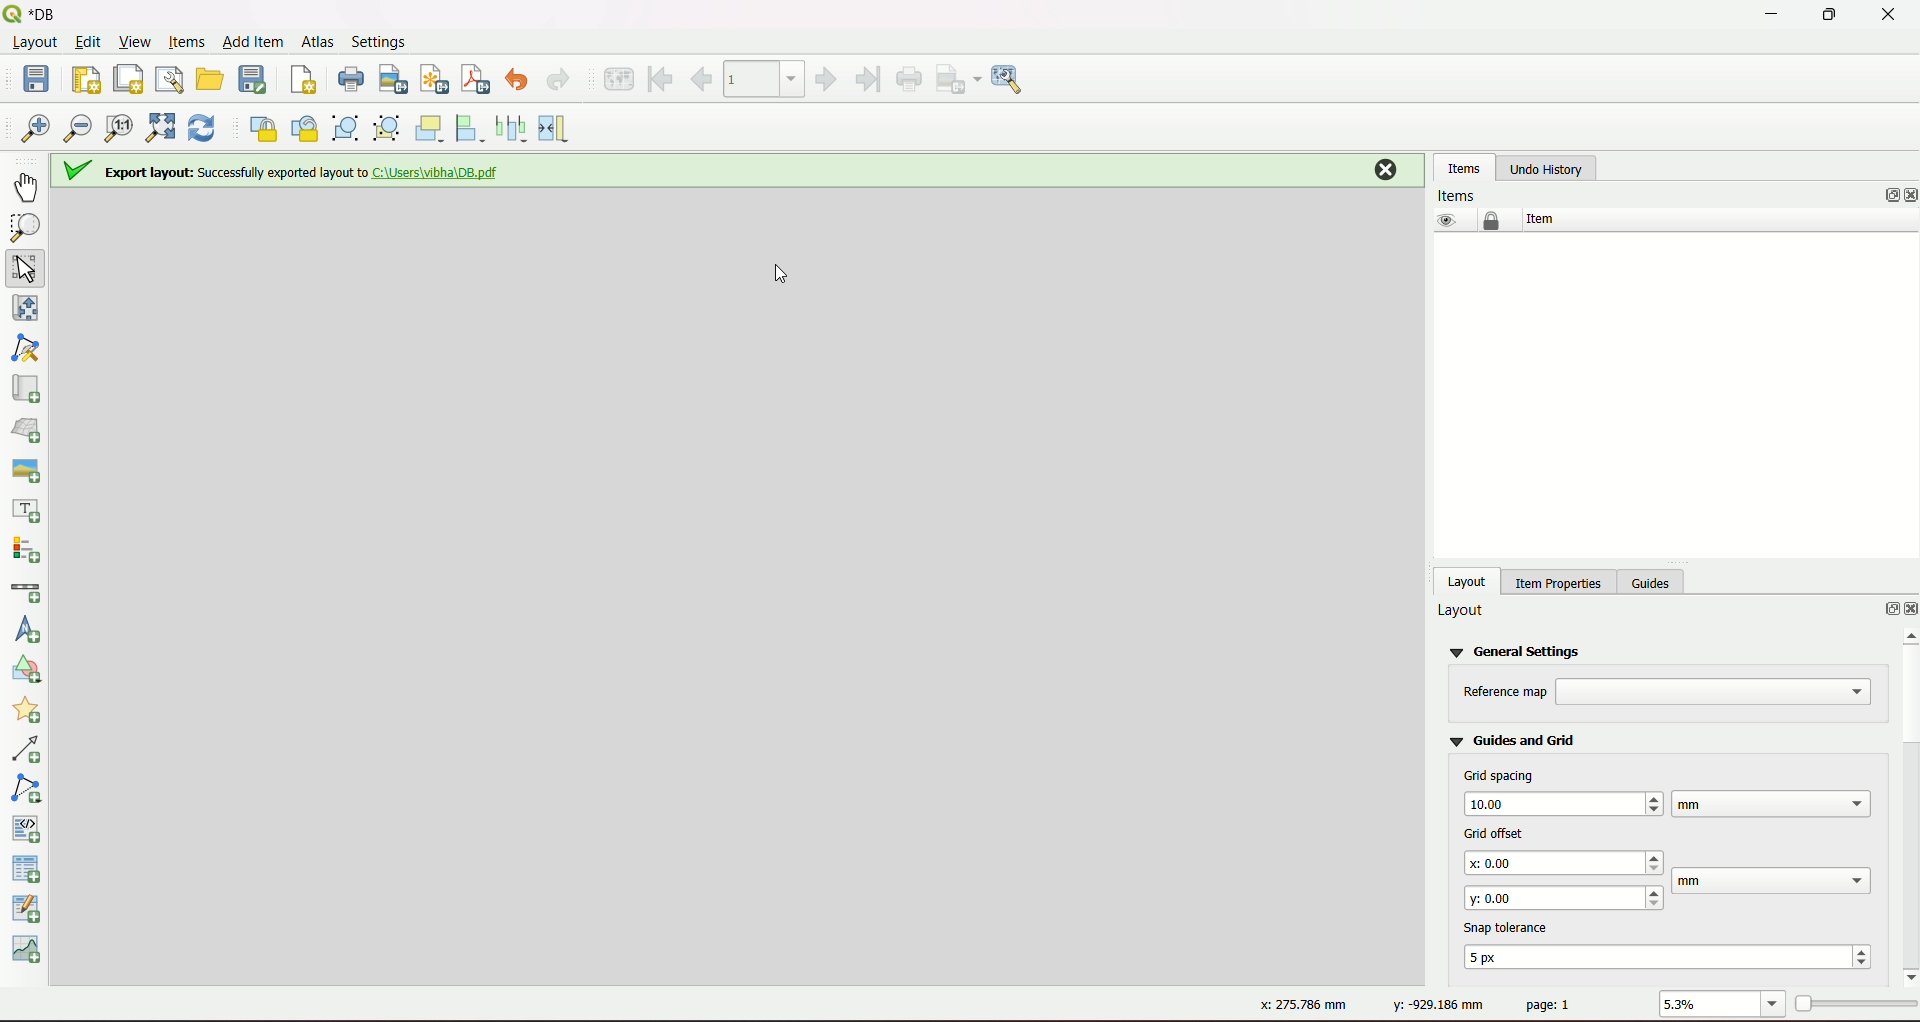  I want to click on add scale bar, so click(26, 592).